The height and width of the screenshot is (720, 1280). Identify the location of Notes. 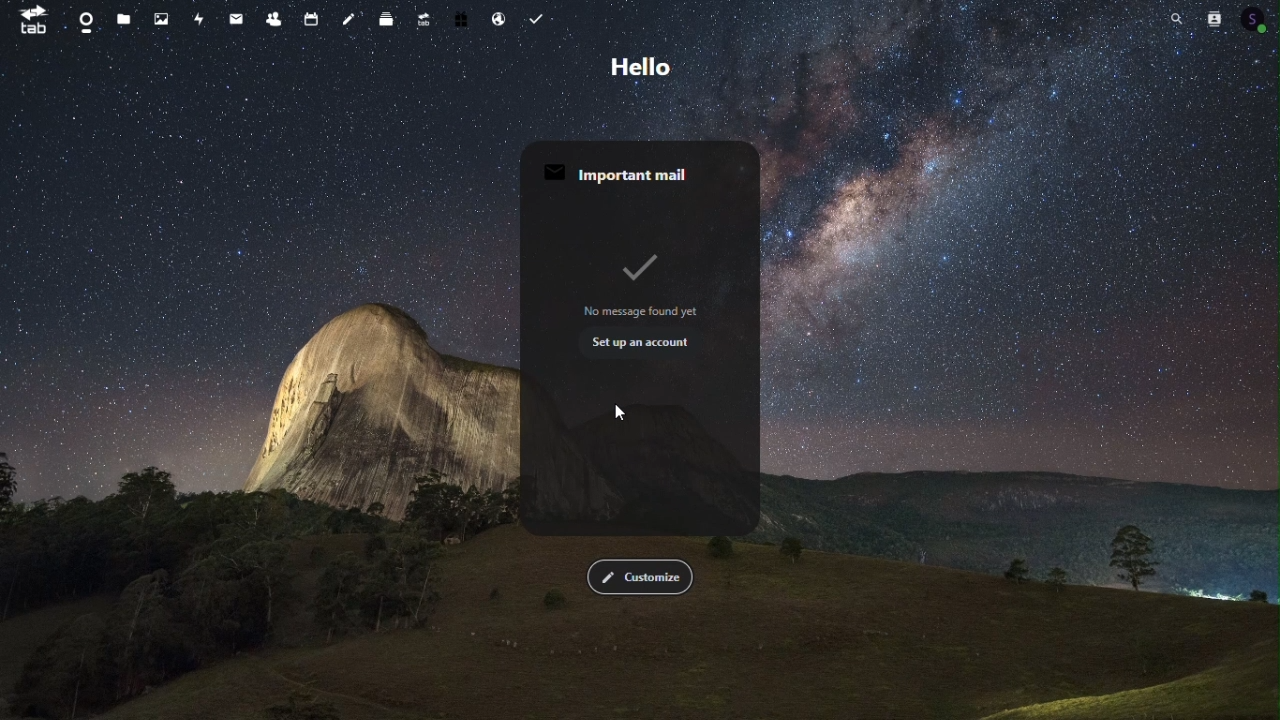
(348, 19).